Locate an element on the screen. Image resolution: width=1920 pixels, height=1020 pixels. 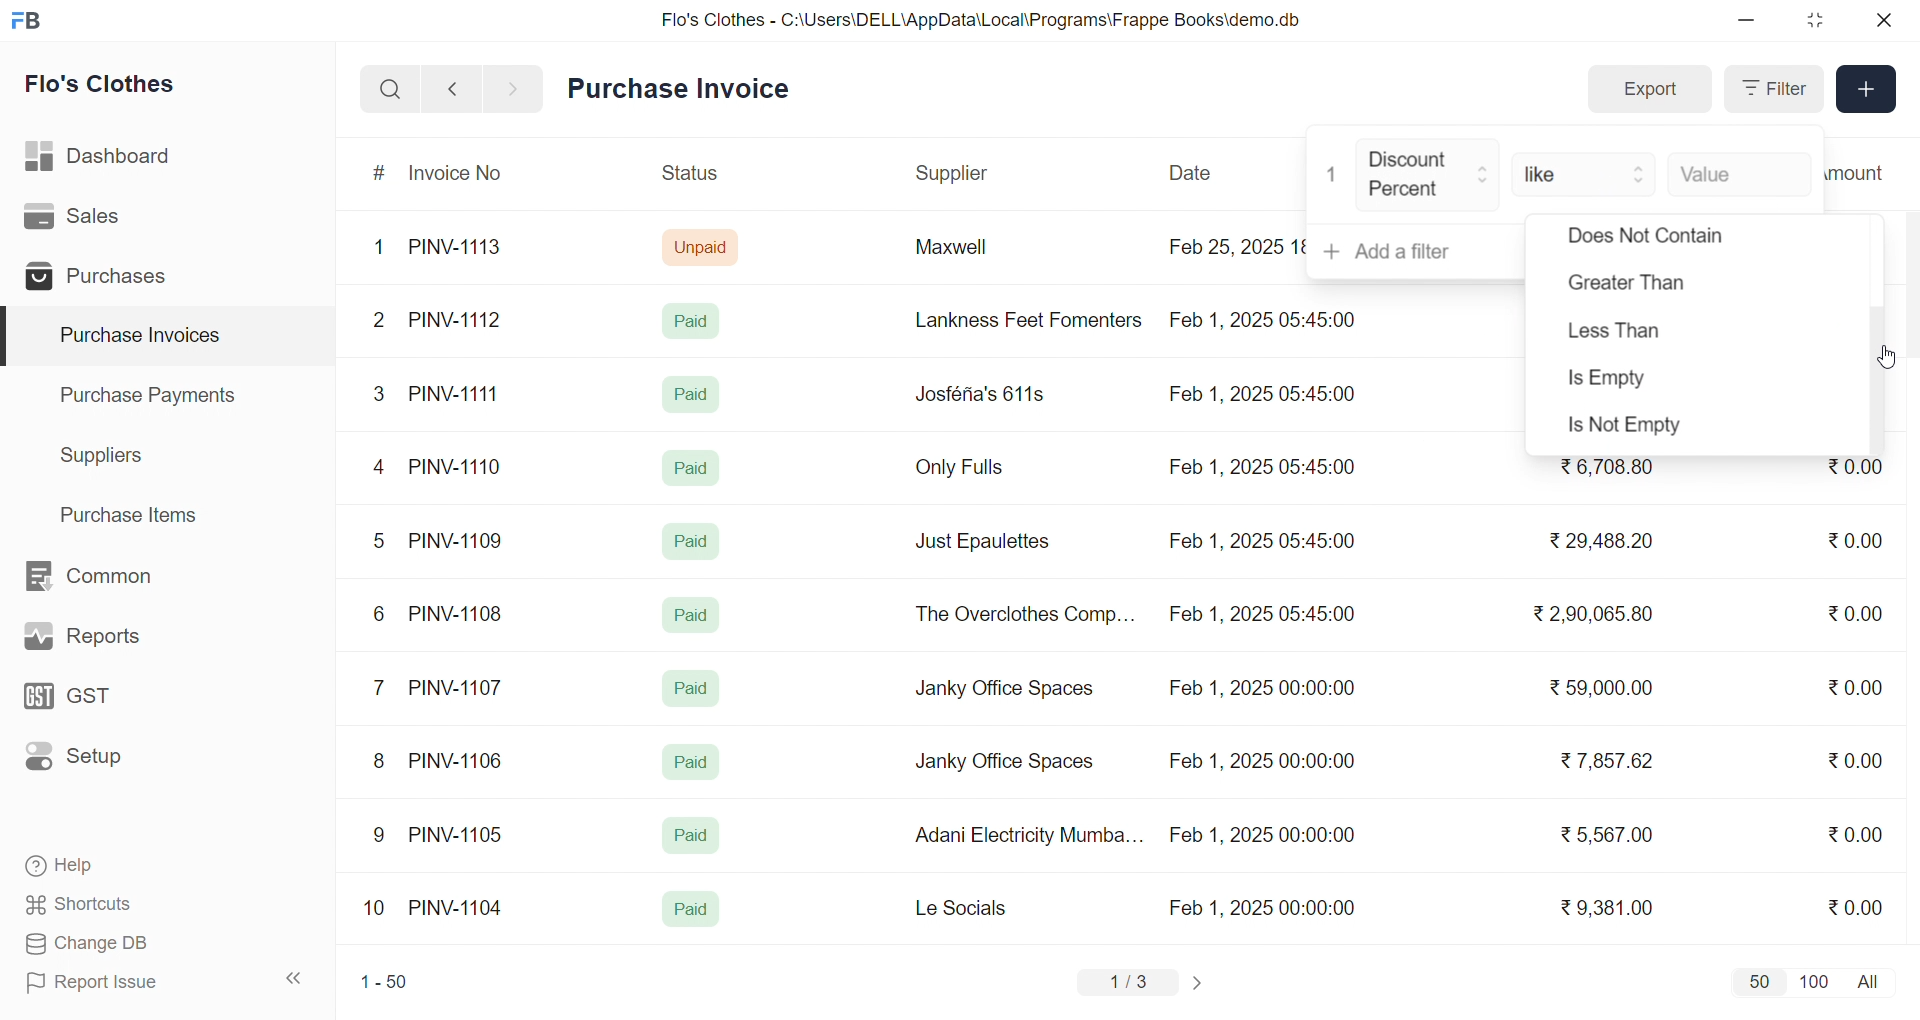
1 is located at coordinates (383, 248).